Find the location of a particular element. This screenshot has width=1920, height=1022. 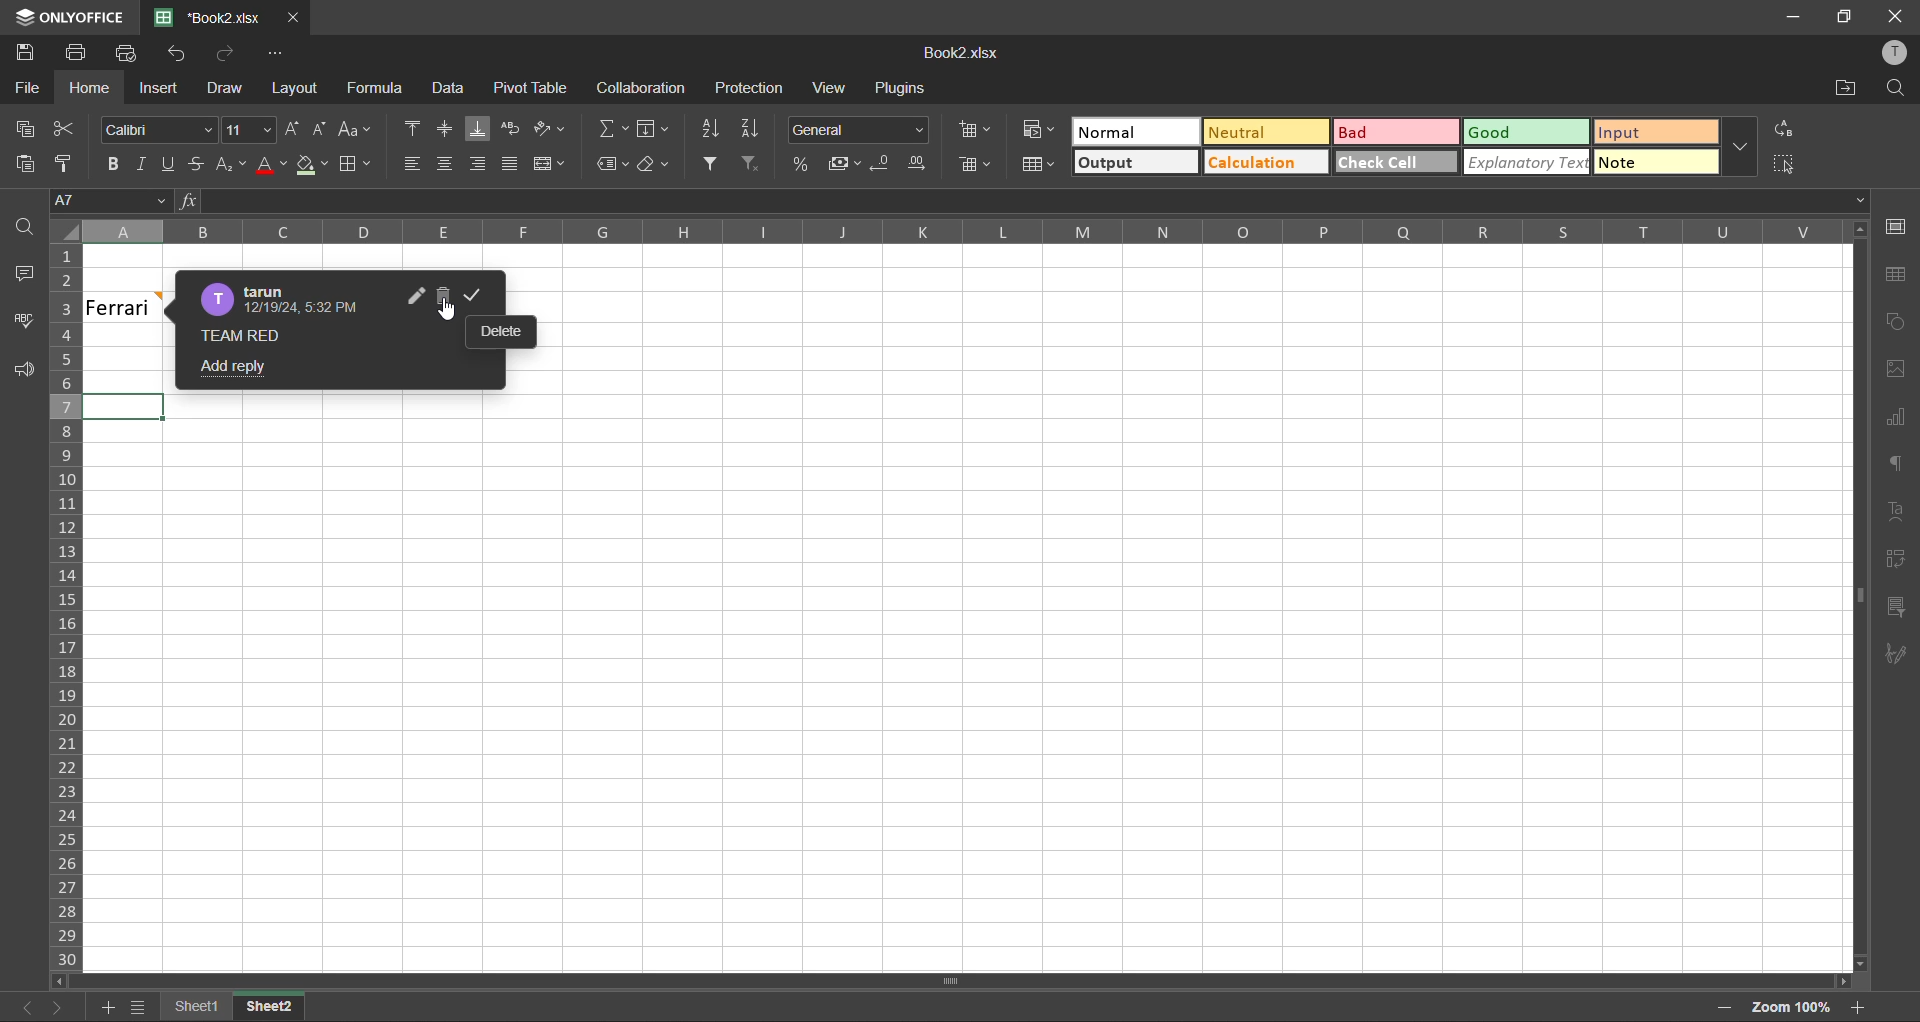

decrement size is located at coordinates (323, 132).